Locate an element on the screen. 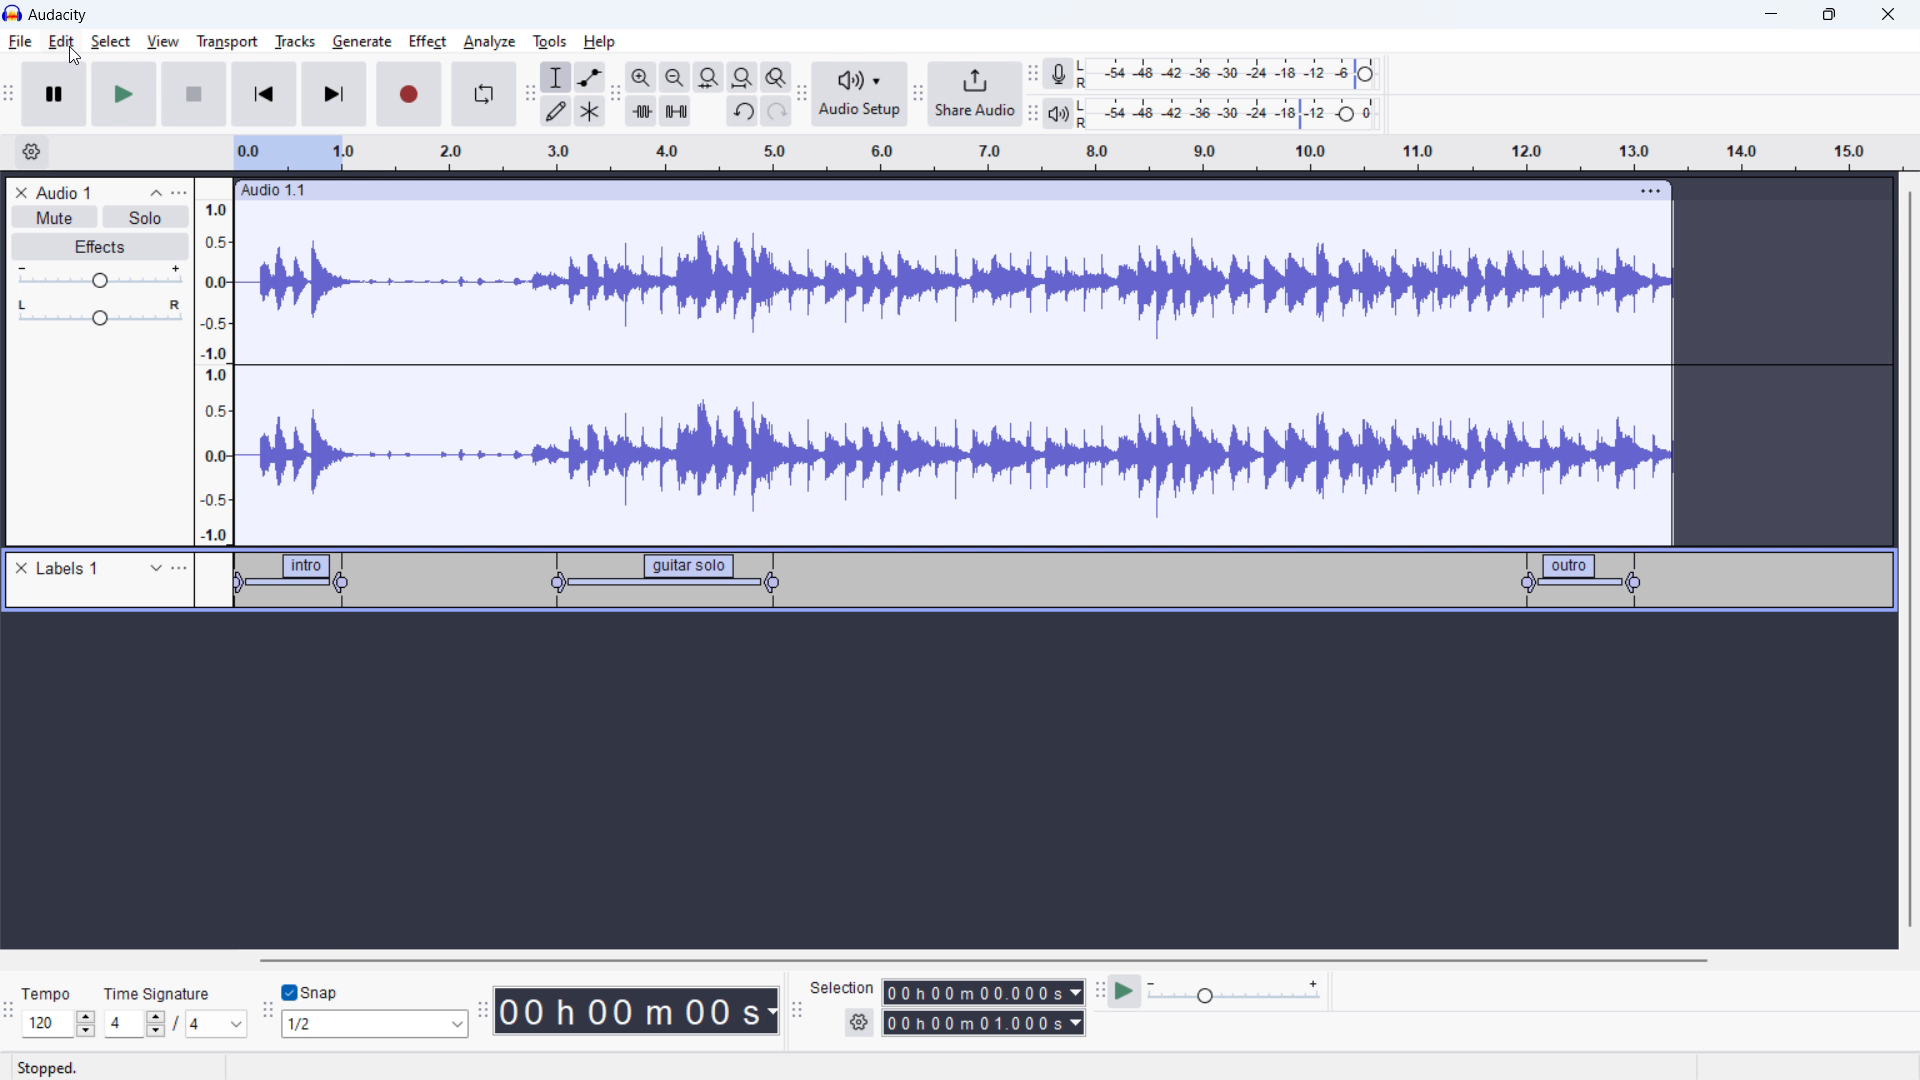 Image resolution: width=1920 pixels, height=1080 pixels.  is located at coordinates (1085, 113).